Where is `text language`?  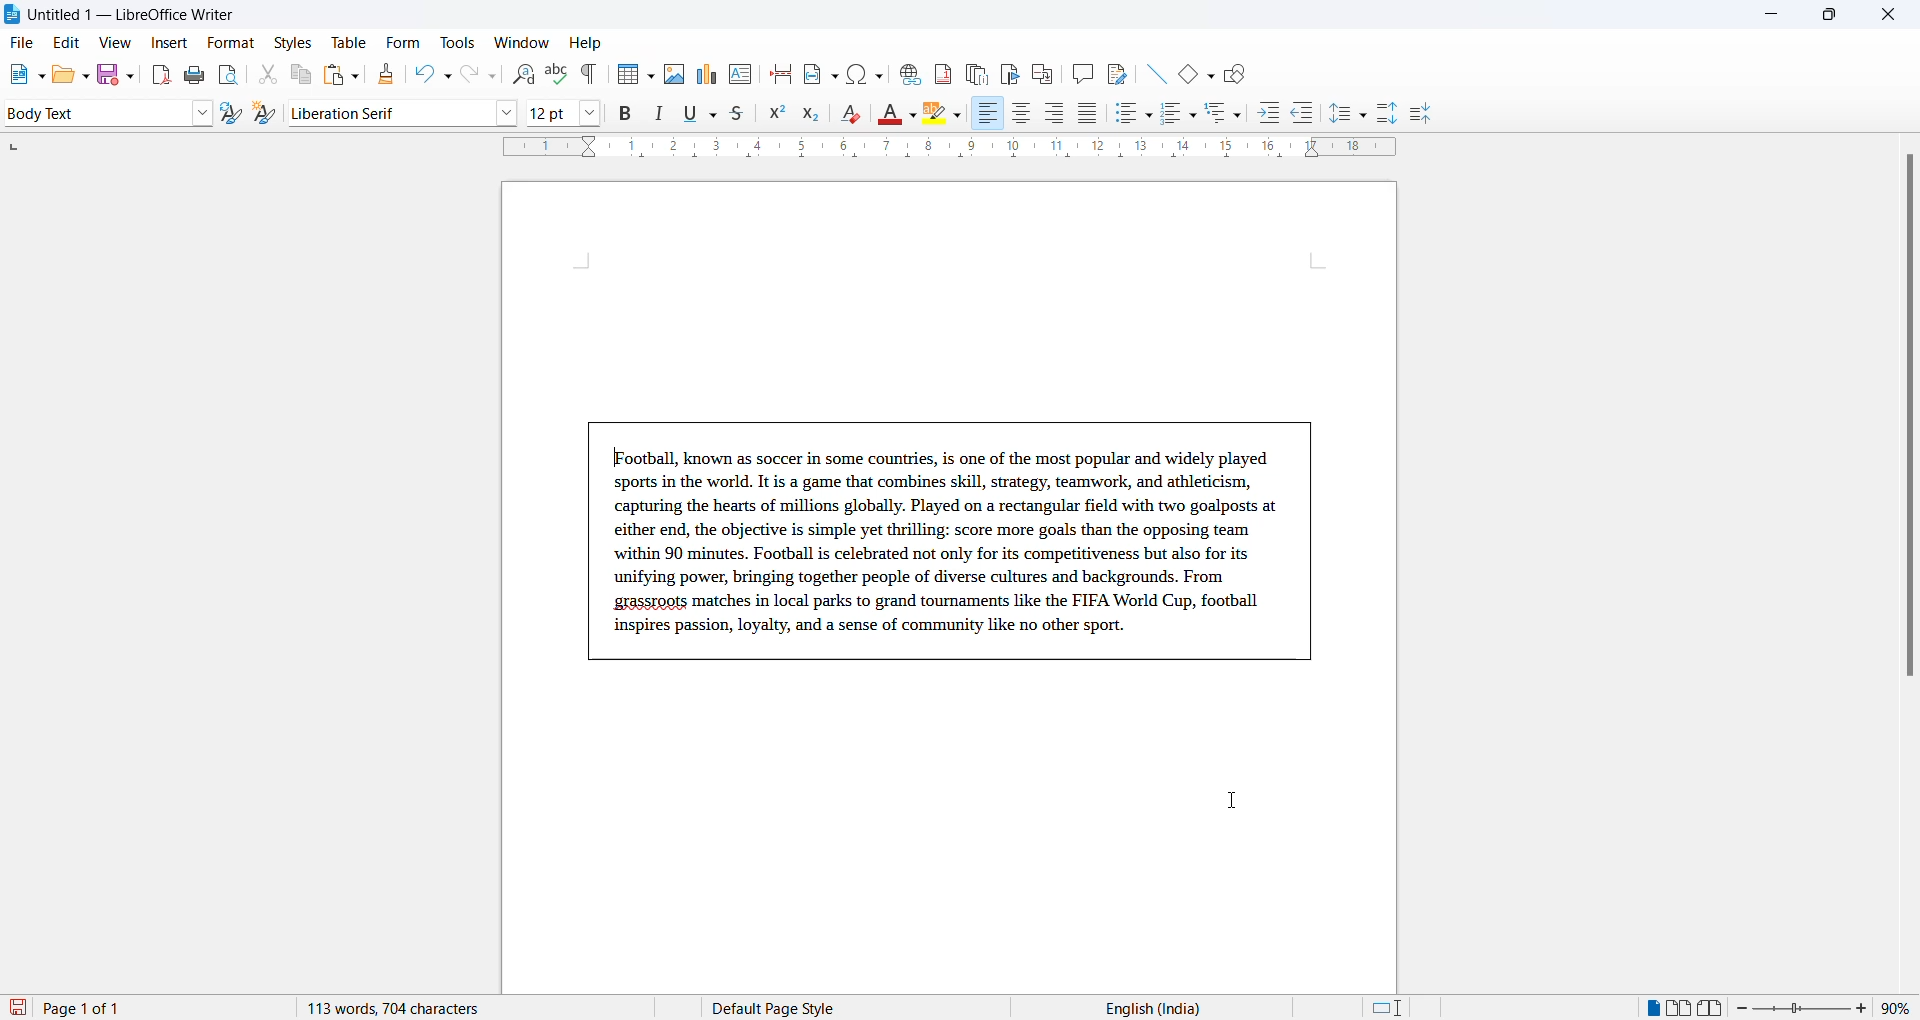 text language is located at coordinates (1145, 1008).